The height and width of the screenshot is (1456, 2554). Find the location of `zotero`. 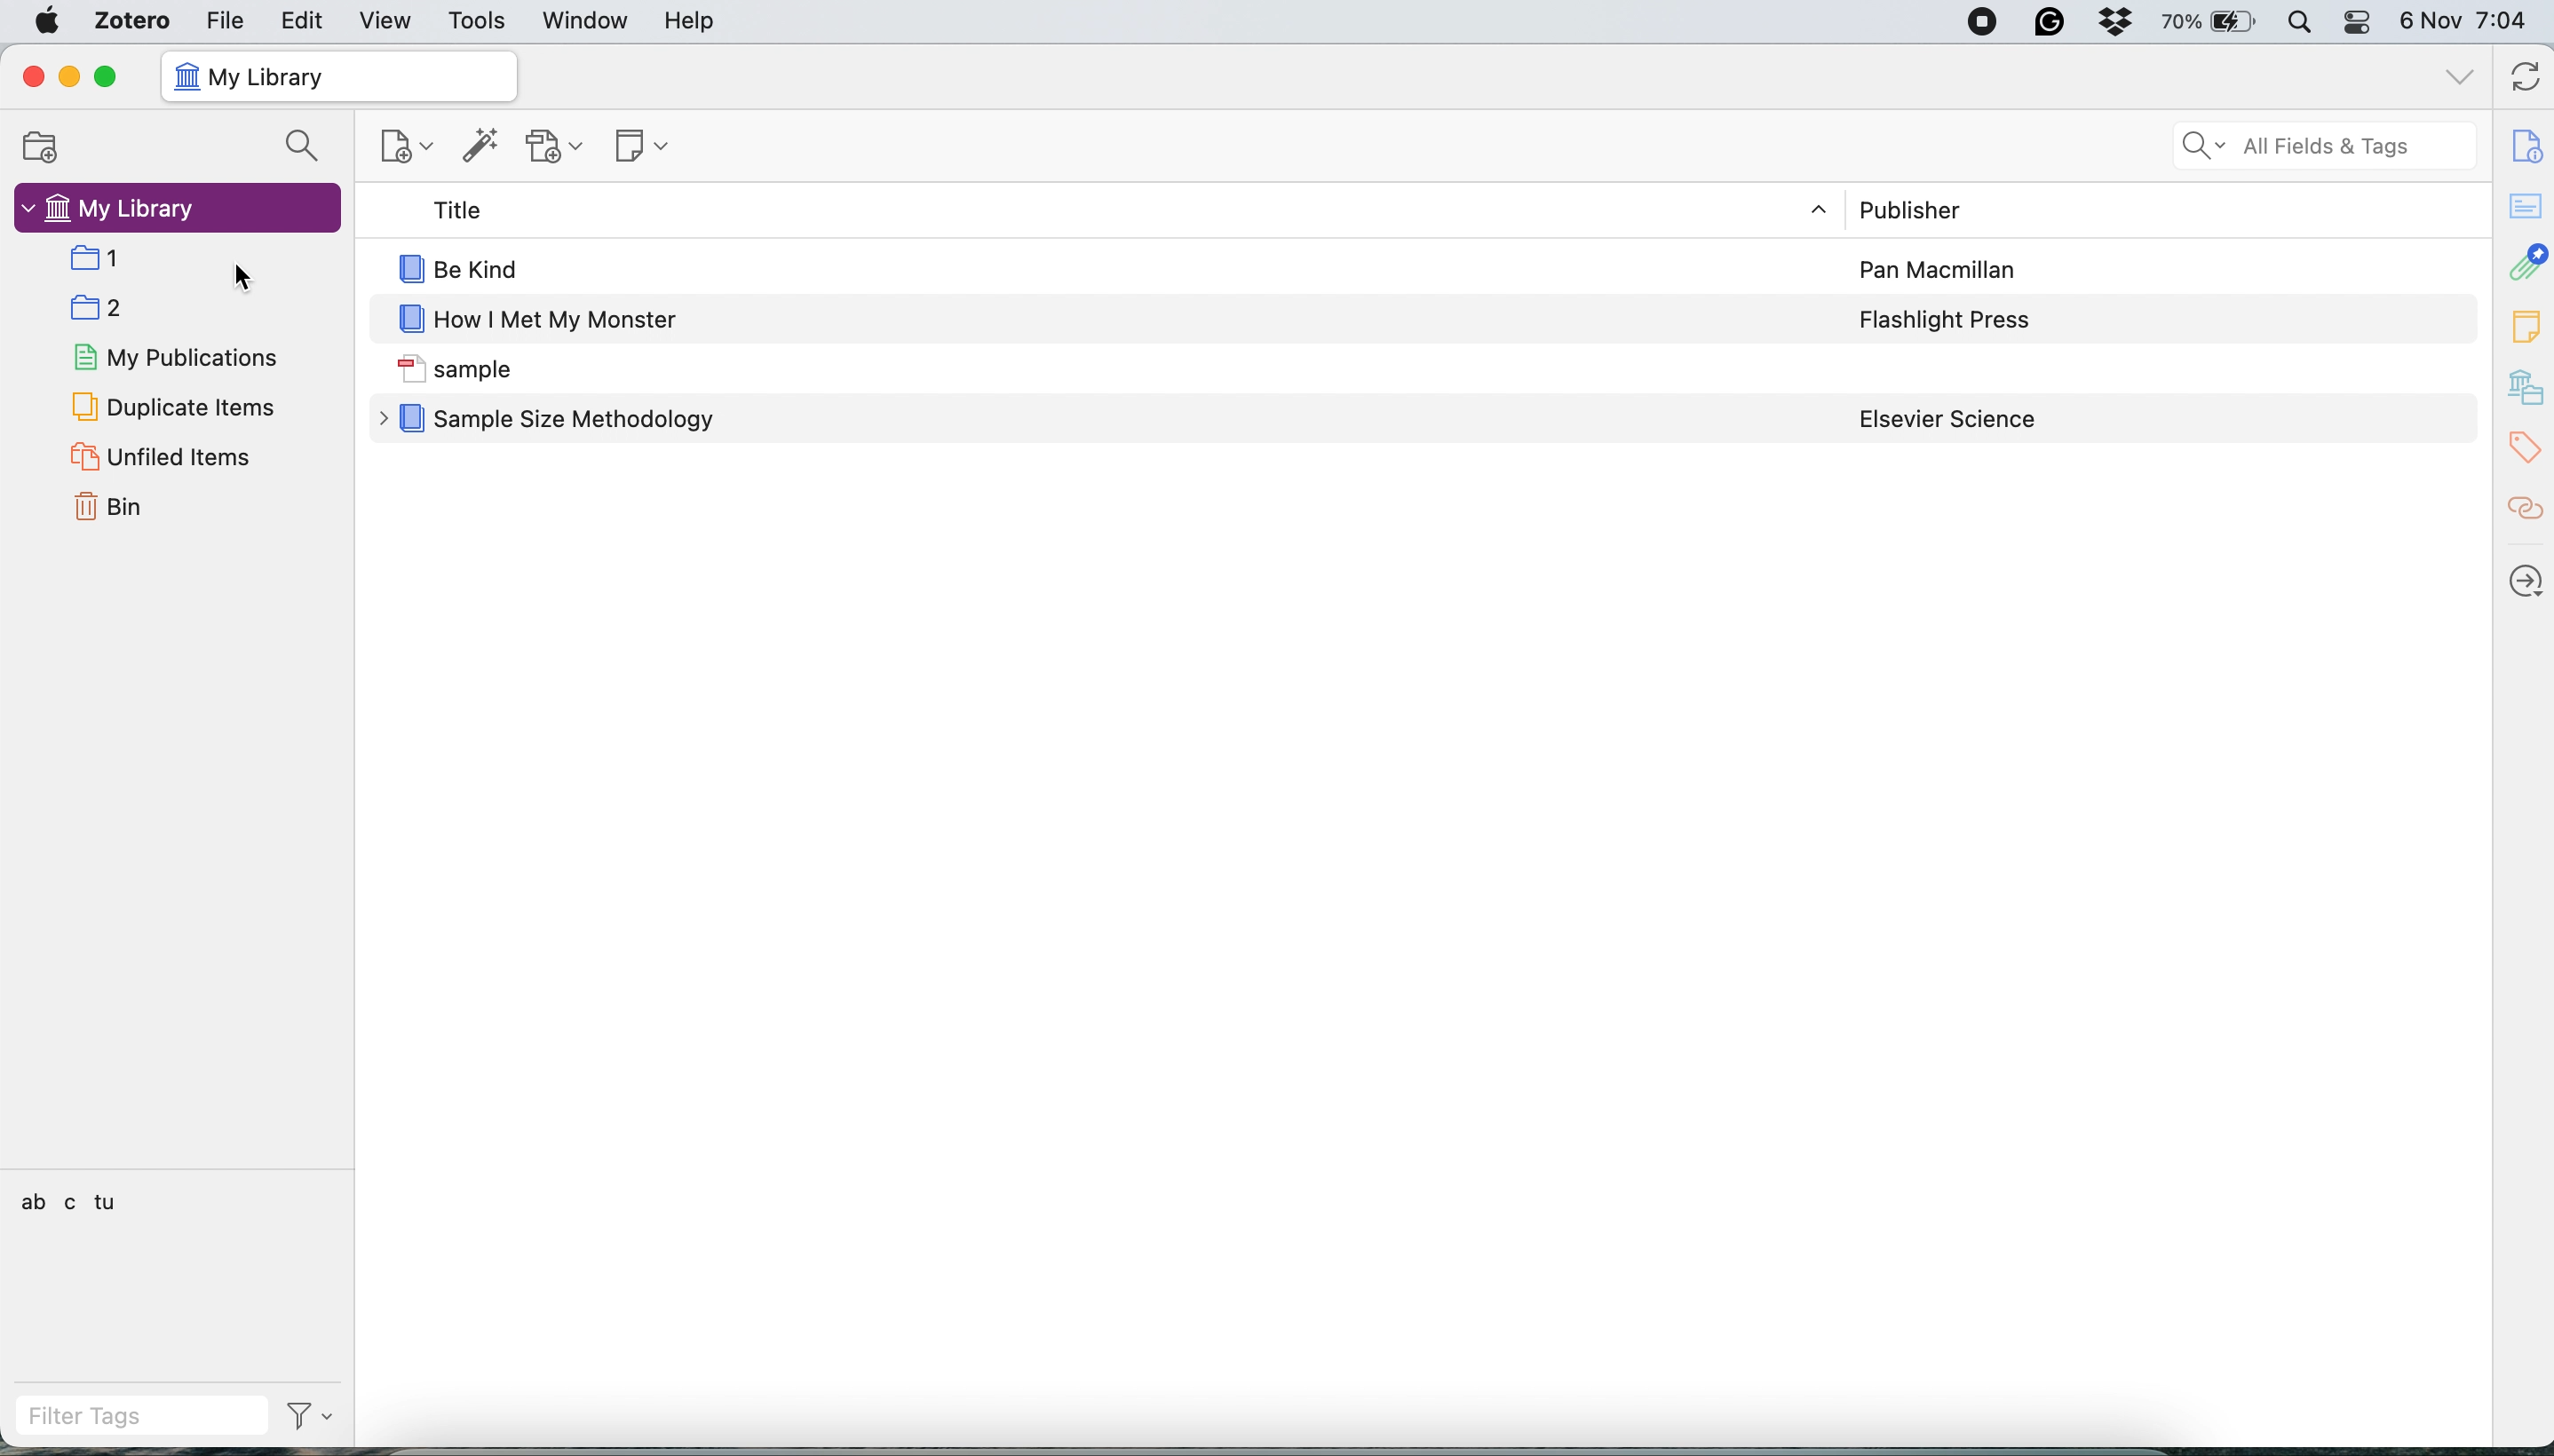

zotero is located at coordinates (135, 22).